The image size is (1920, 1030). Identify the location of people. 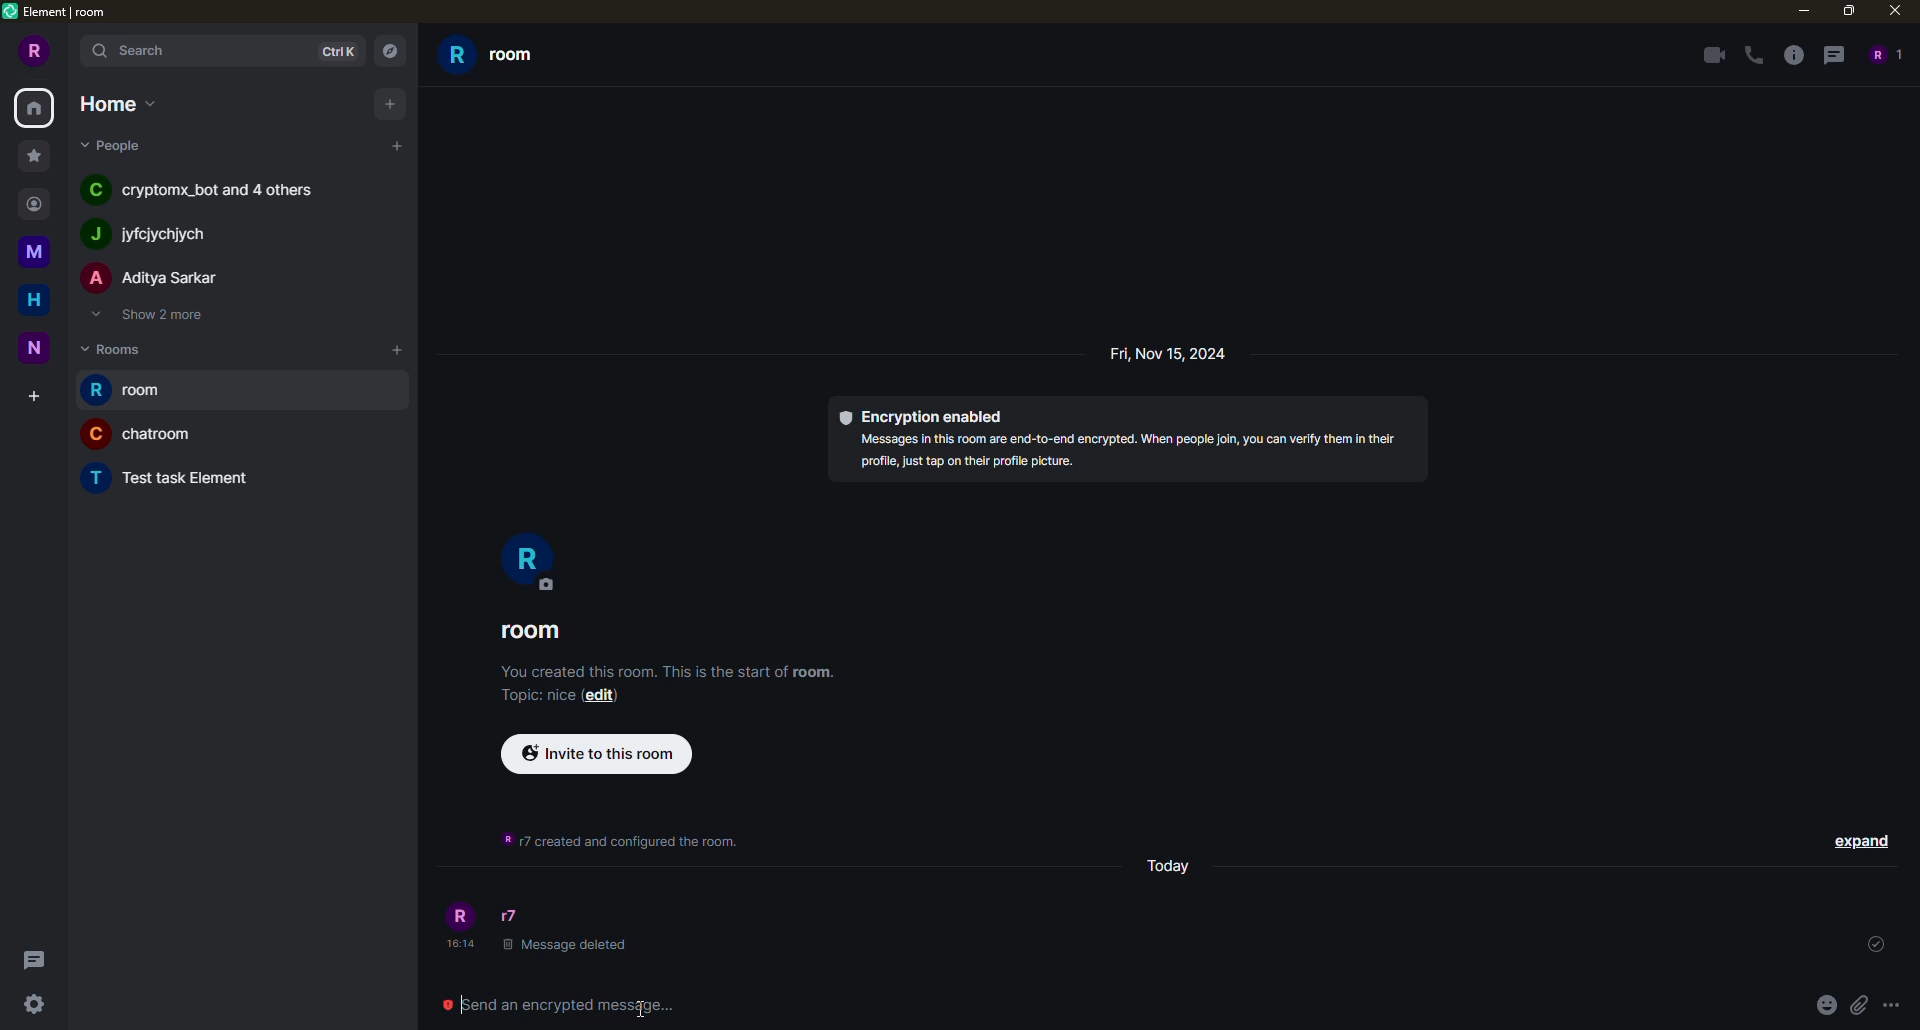
(154, 277).